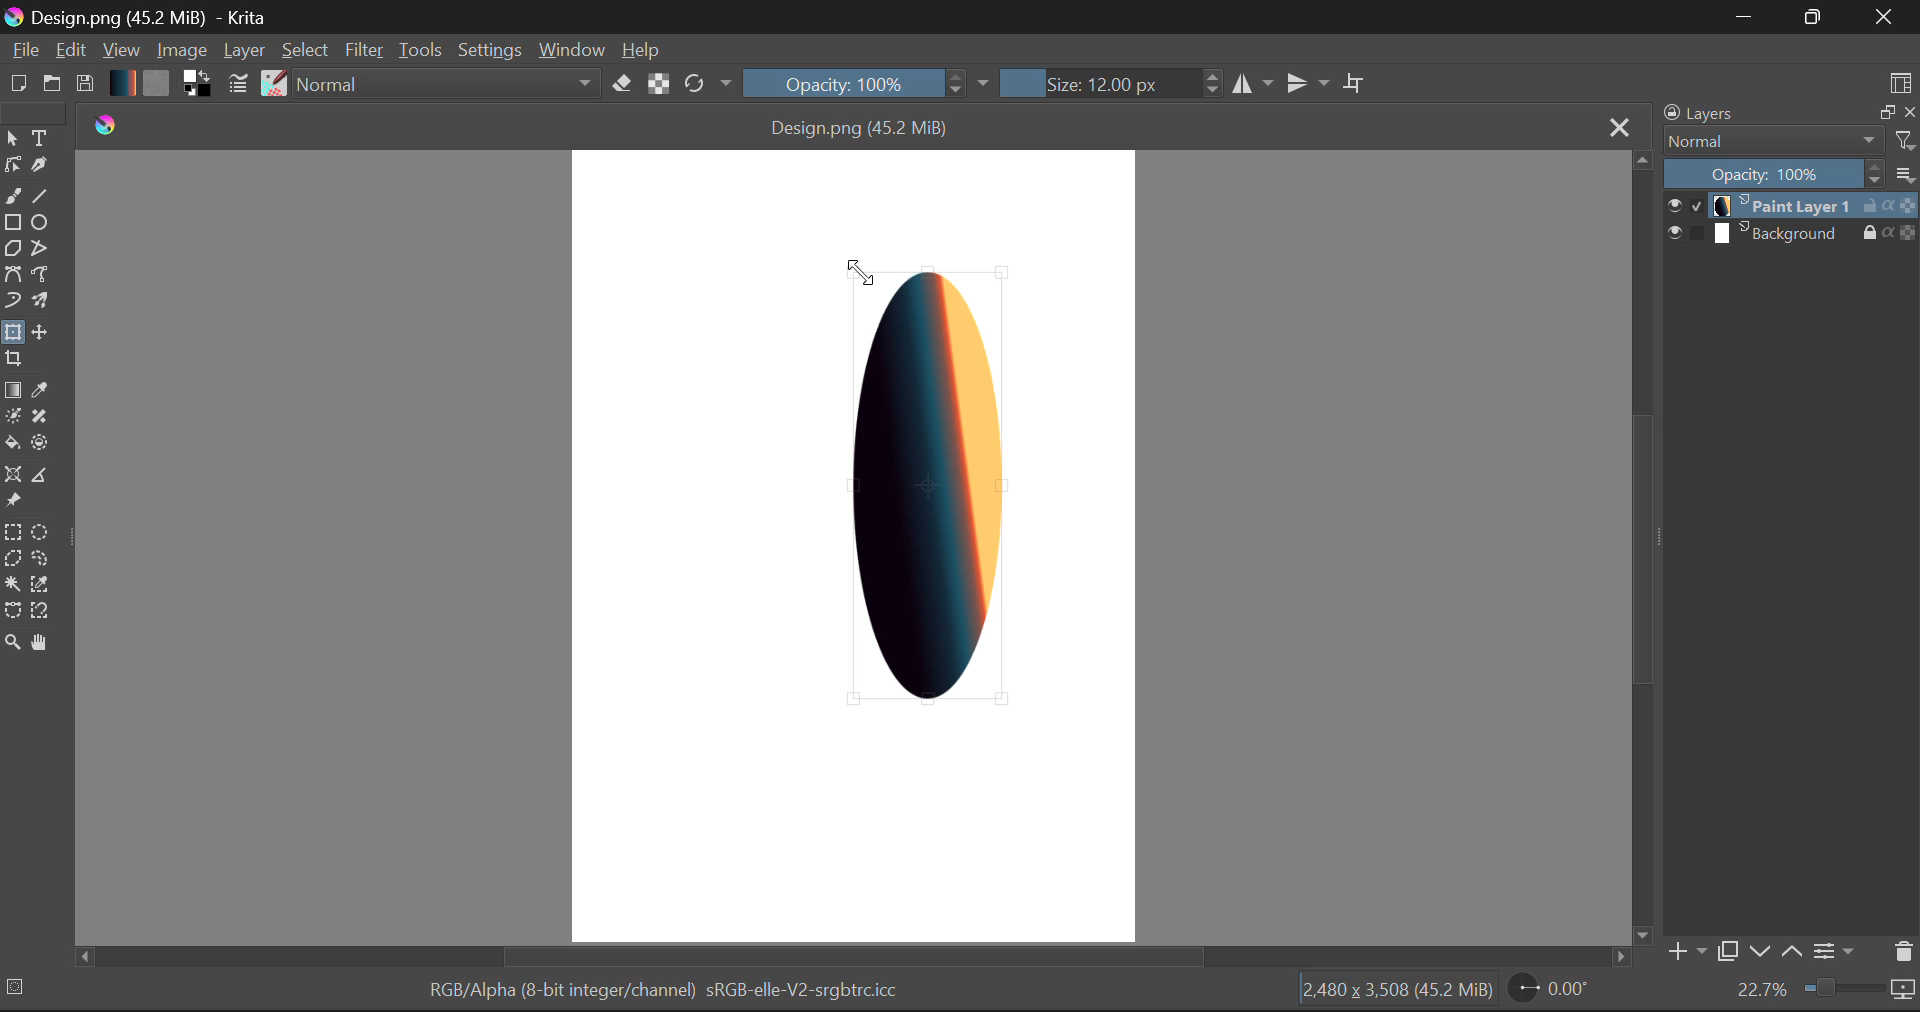 Image resolution: width=1920 pixels, height=1012 pixels. Describe the element at coordinates (307, 51) in the screenshot. I see `Select` at that location.